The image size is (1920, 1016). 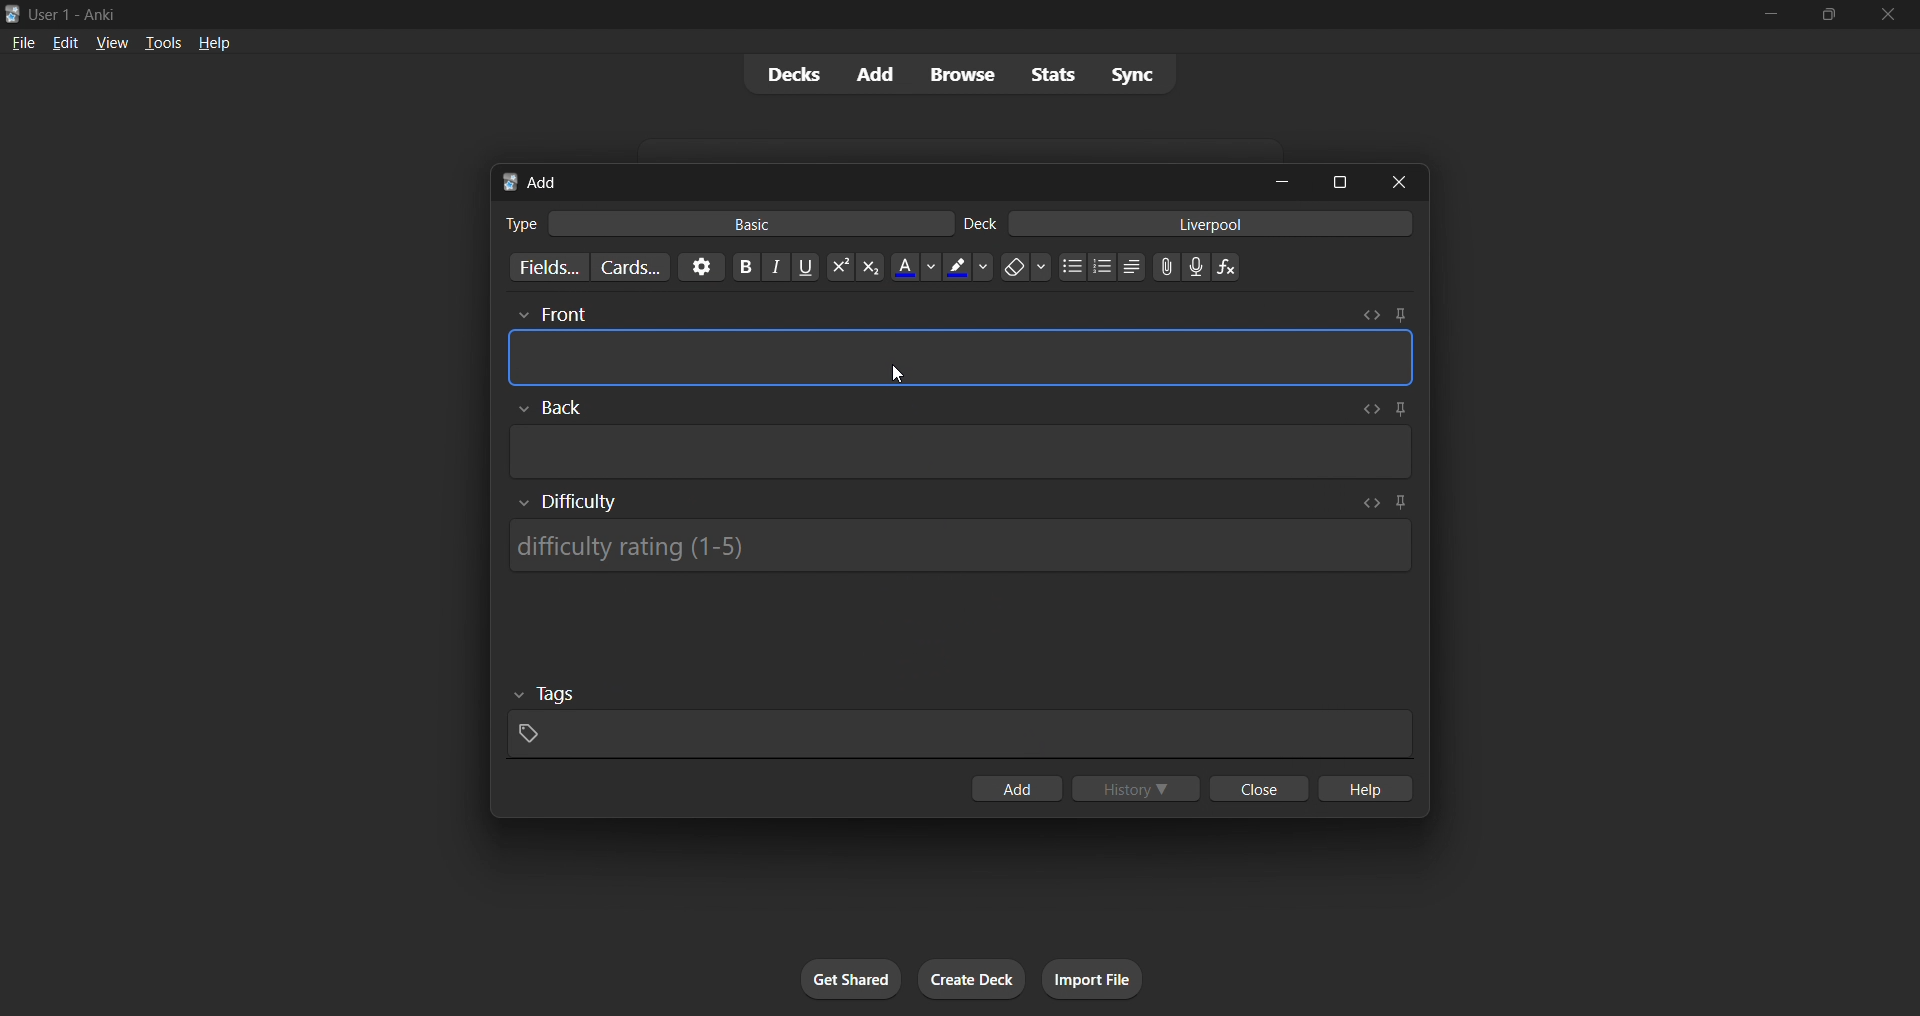 What do you see at coordinates (1400, 504) in the screenshot?
I see `Toggle sticky` at bounding box center [1400, 504].